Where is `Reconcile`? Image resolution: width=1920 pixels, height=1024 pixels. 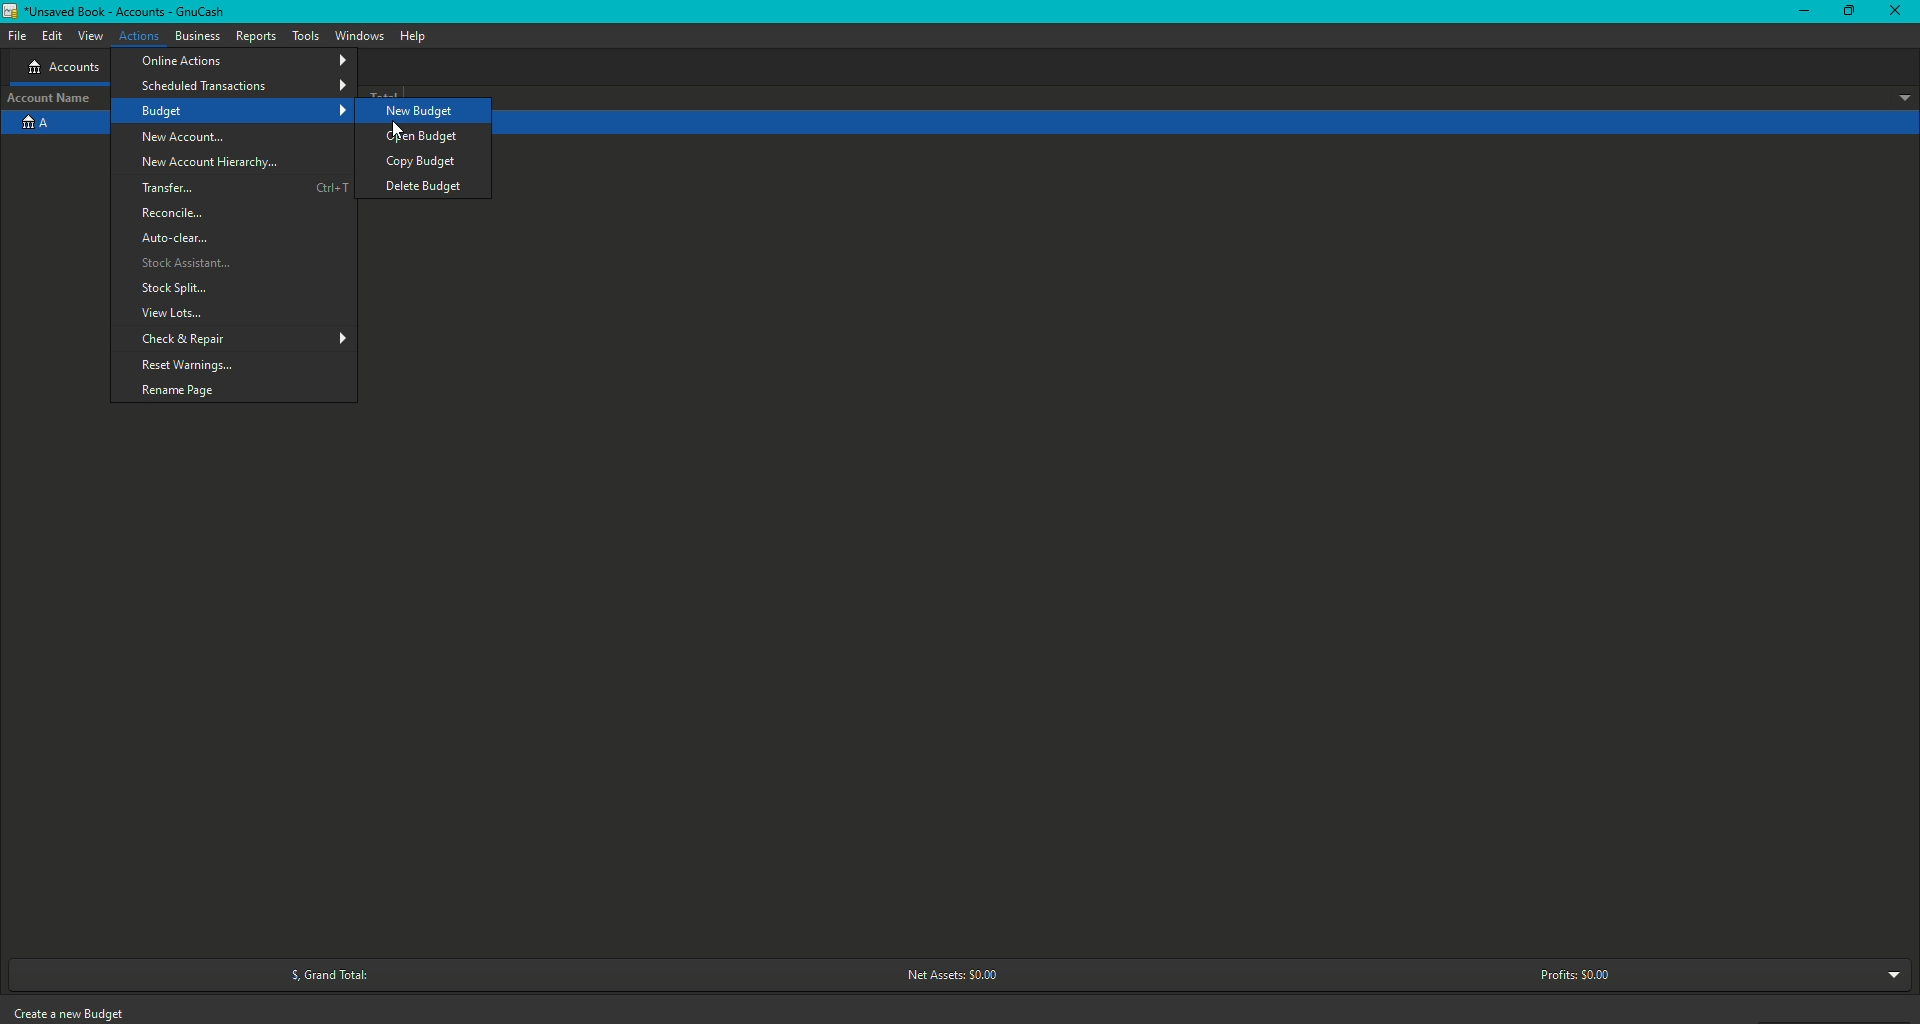 Reconcile is located at coordinates (171, 215).